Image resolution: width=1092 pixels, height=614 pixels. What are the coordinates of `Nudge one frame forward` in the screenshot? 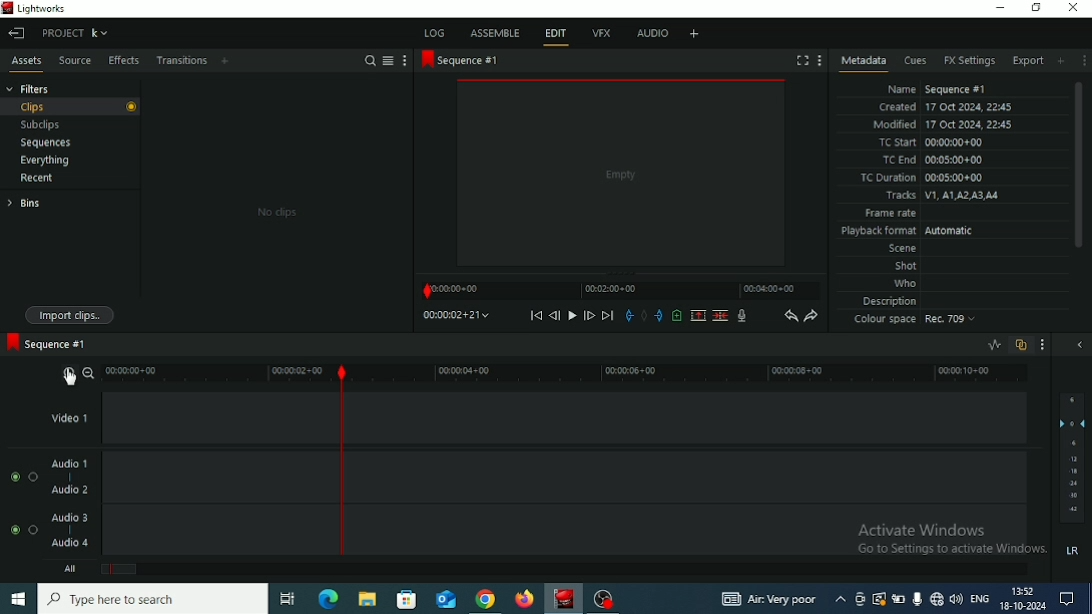 It's located at (589, 317).